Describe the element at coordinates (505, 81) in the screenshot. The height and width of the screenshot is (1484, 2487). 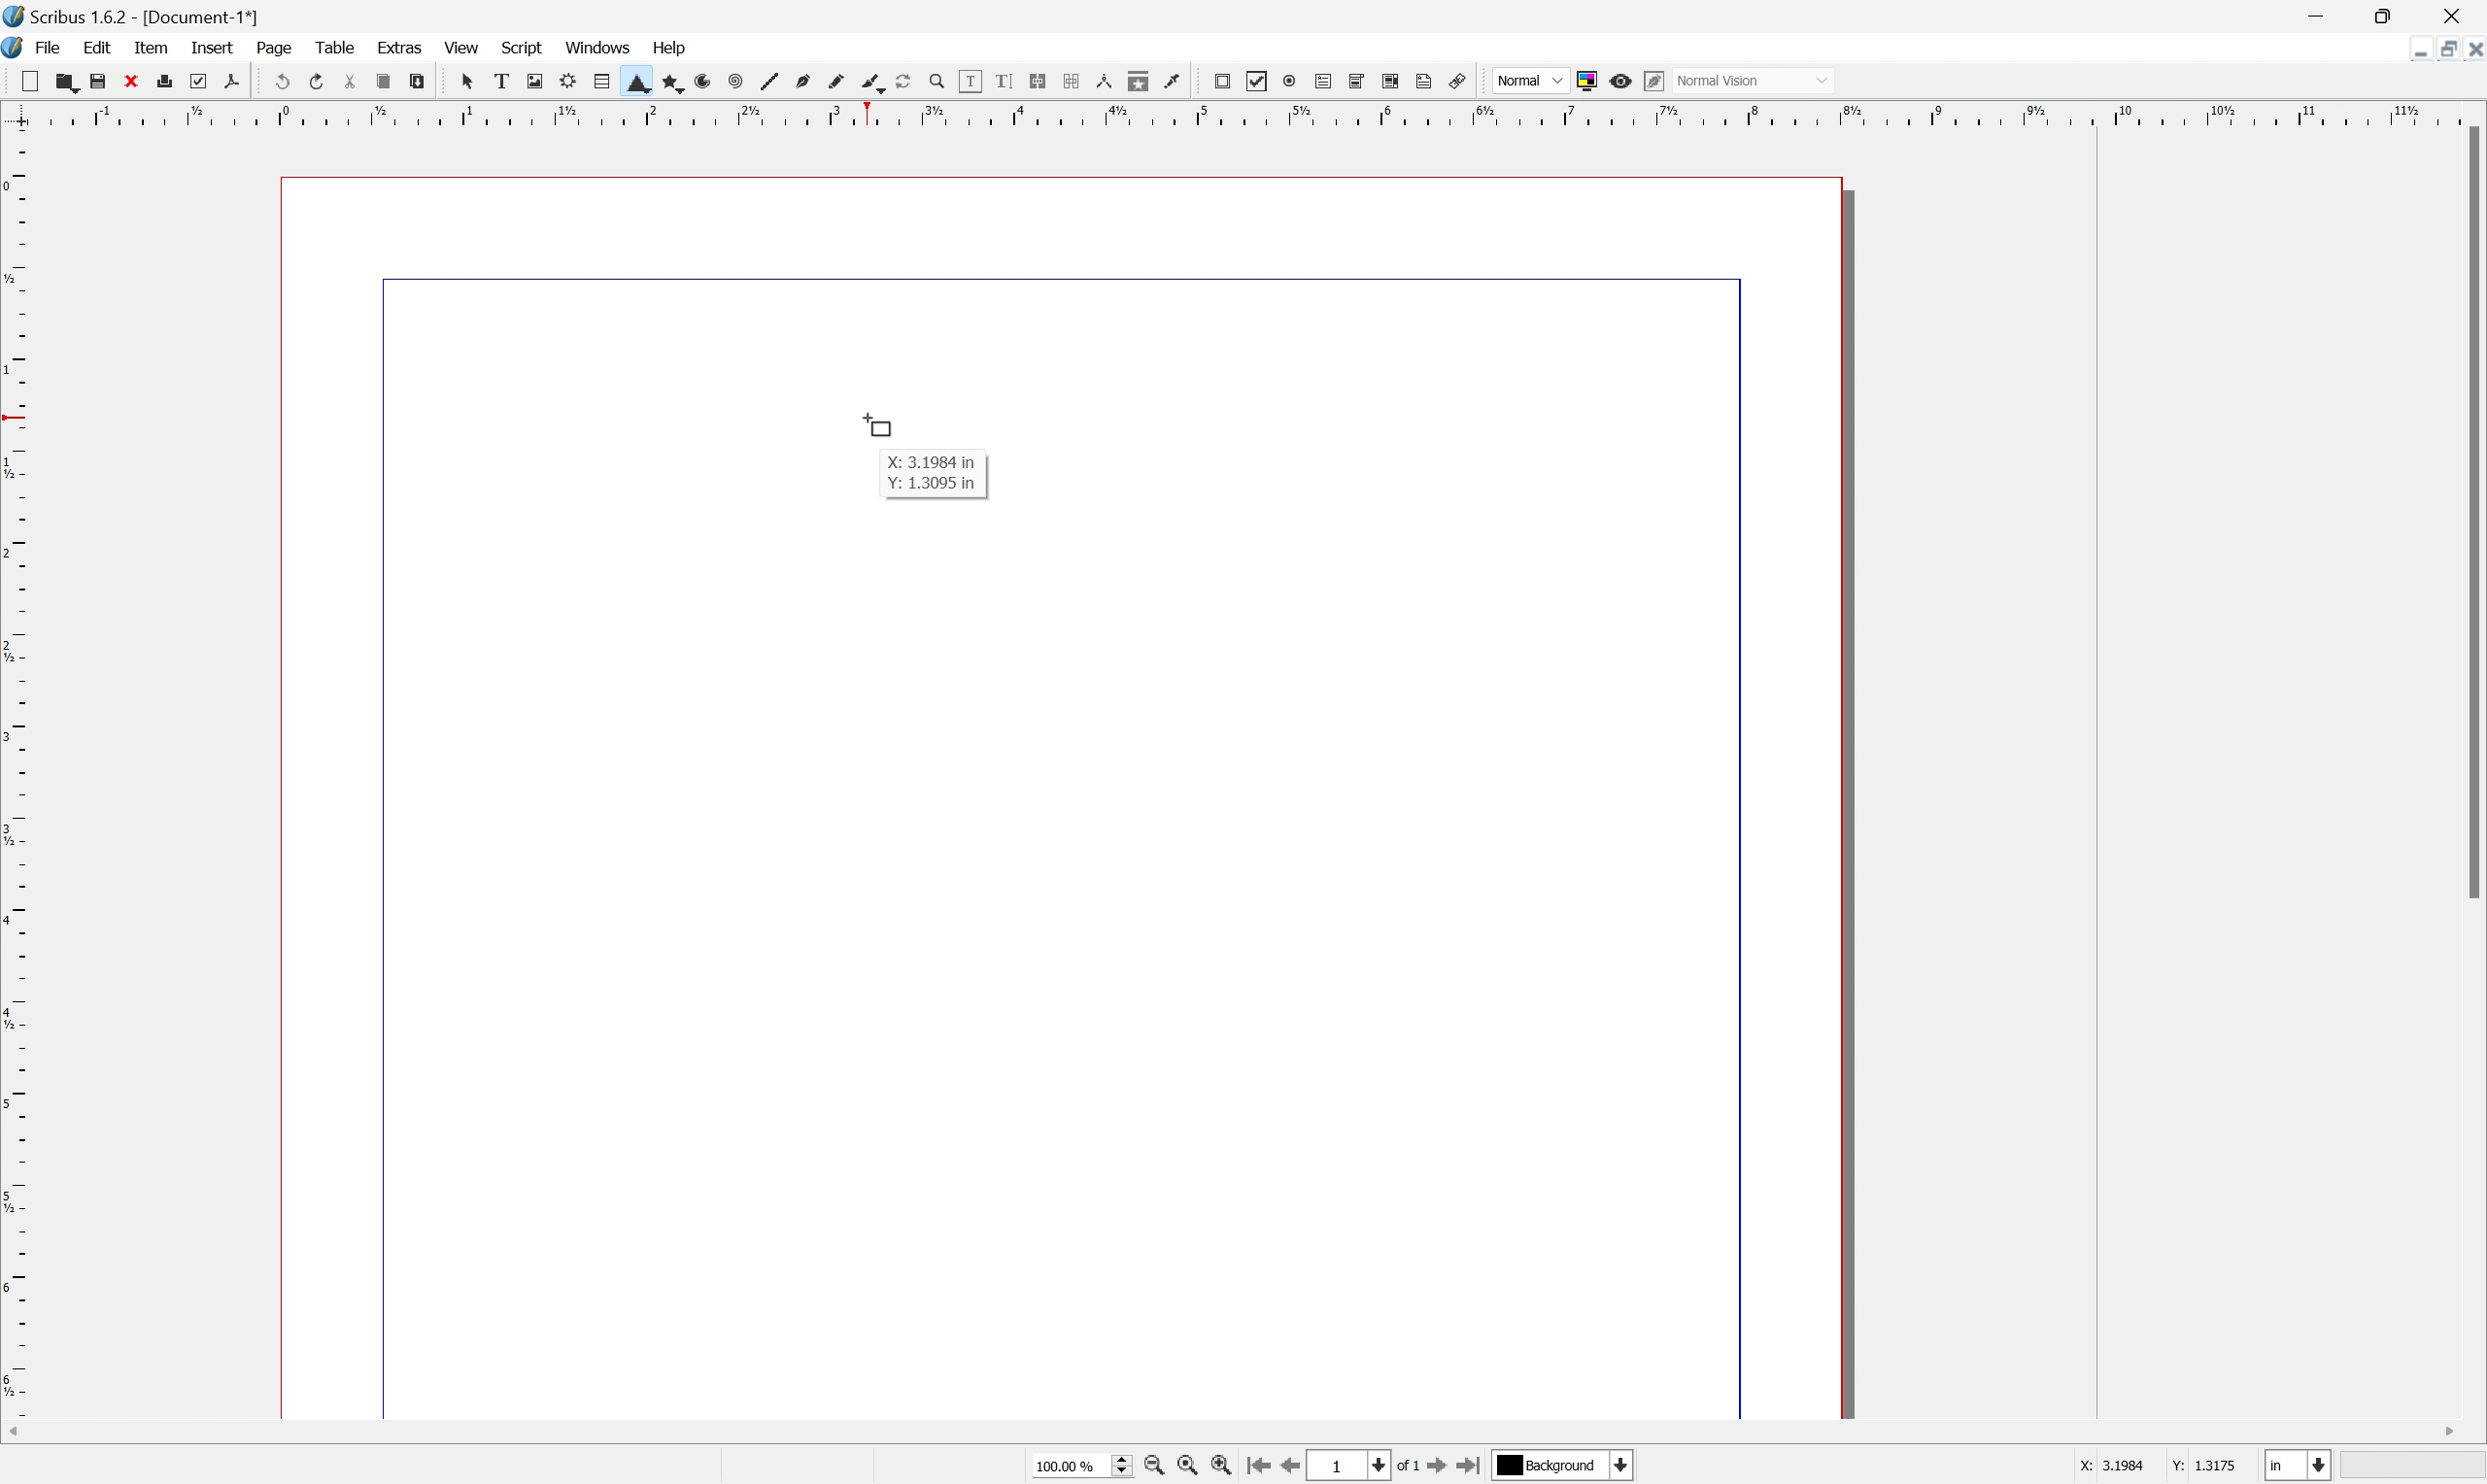
I see `Text frame` at that location.